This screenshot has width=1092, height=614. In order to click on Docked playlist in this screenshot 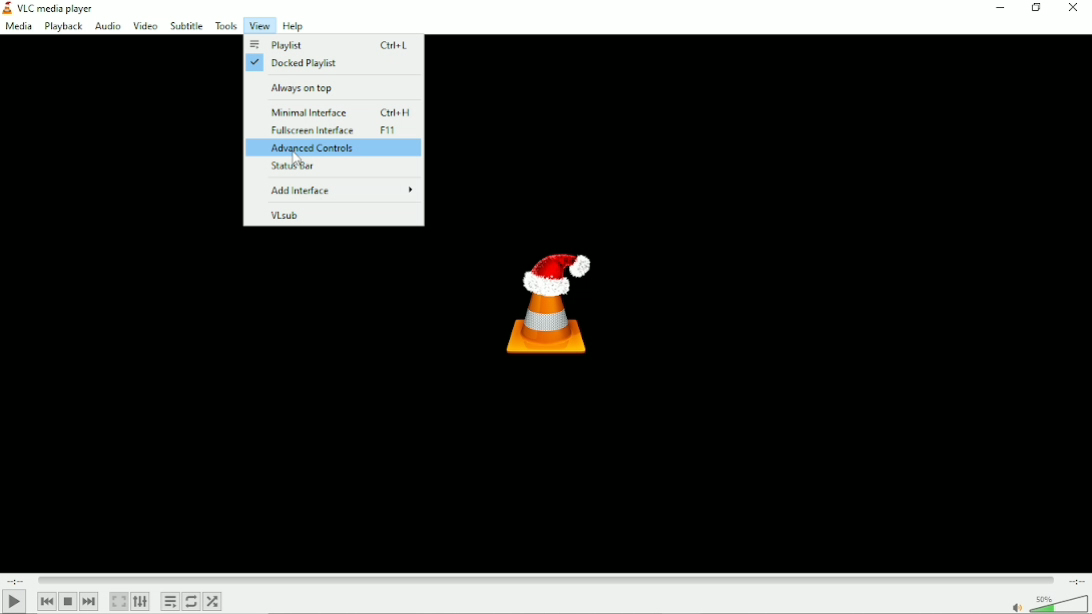, I will do `click(327, 64)`.